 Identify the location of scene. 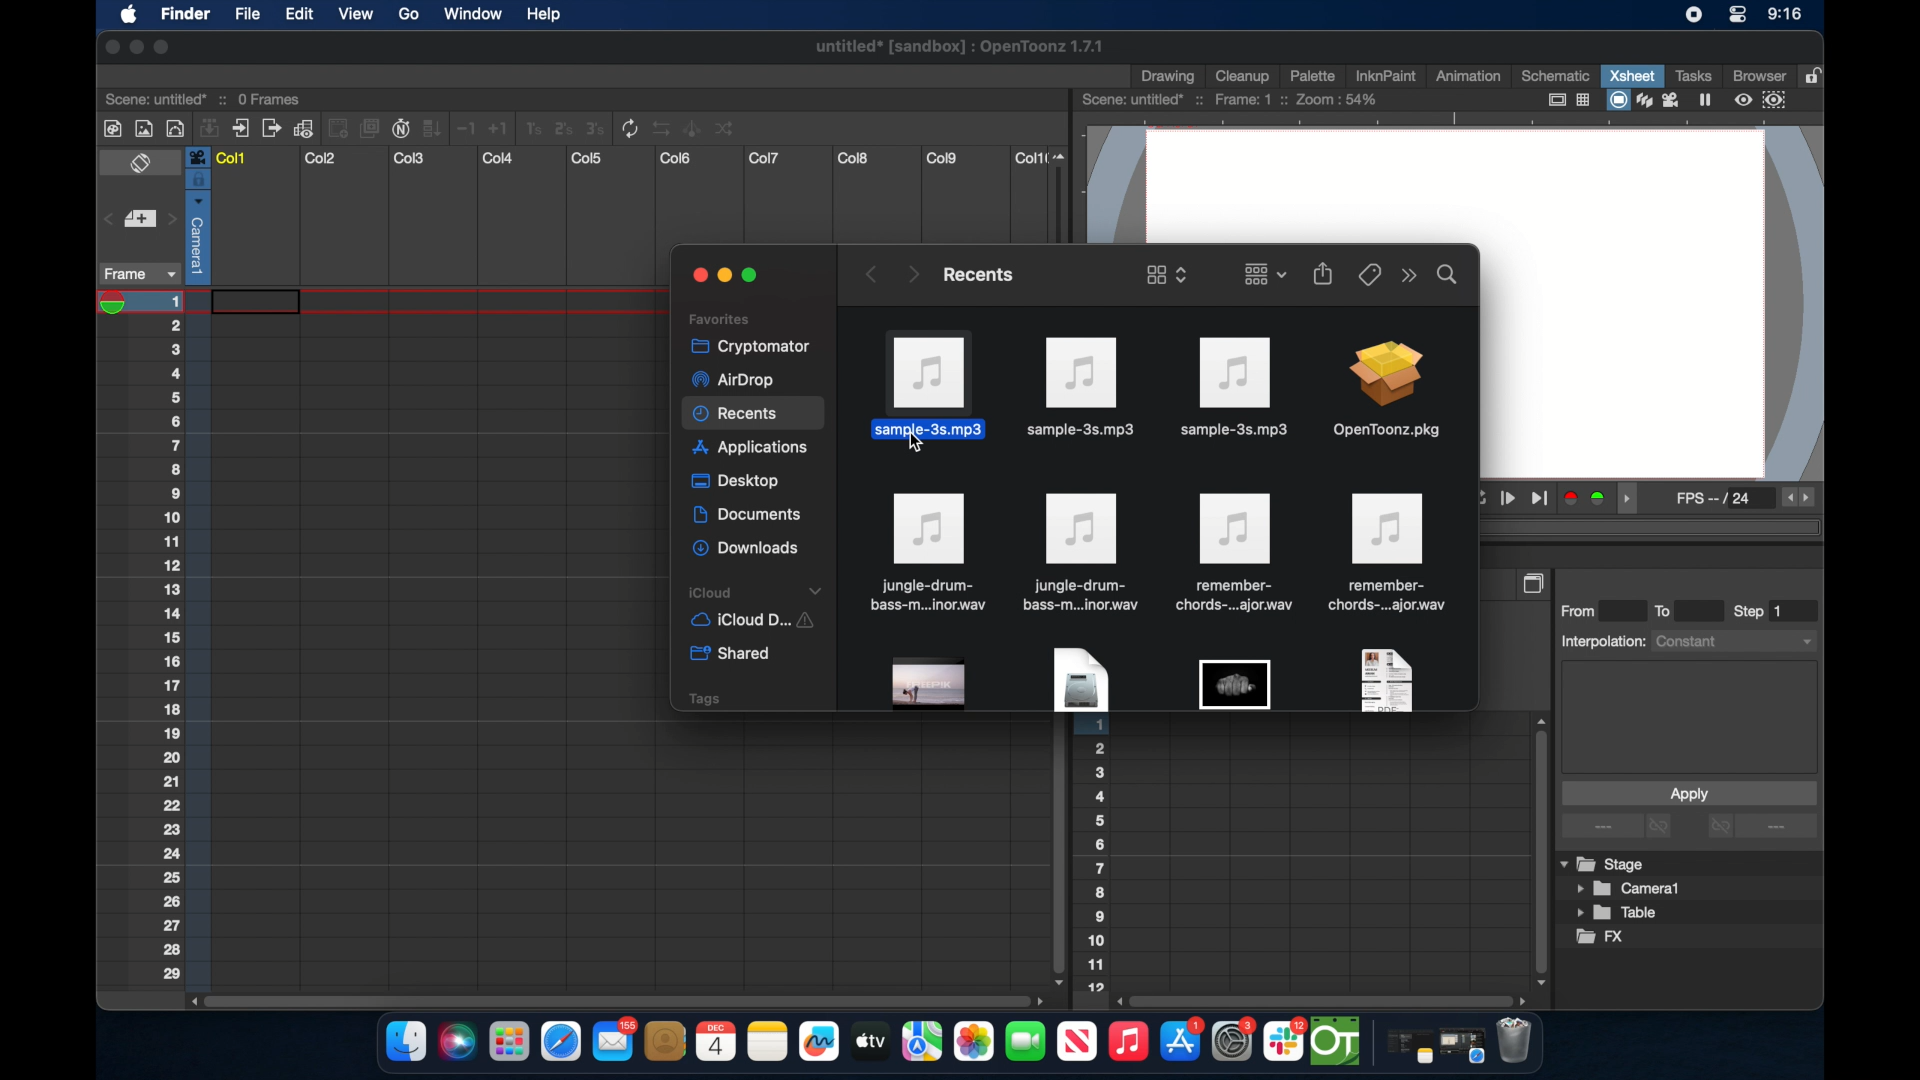
(205, 97).